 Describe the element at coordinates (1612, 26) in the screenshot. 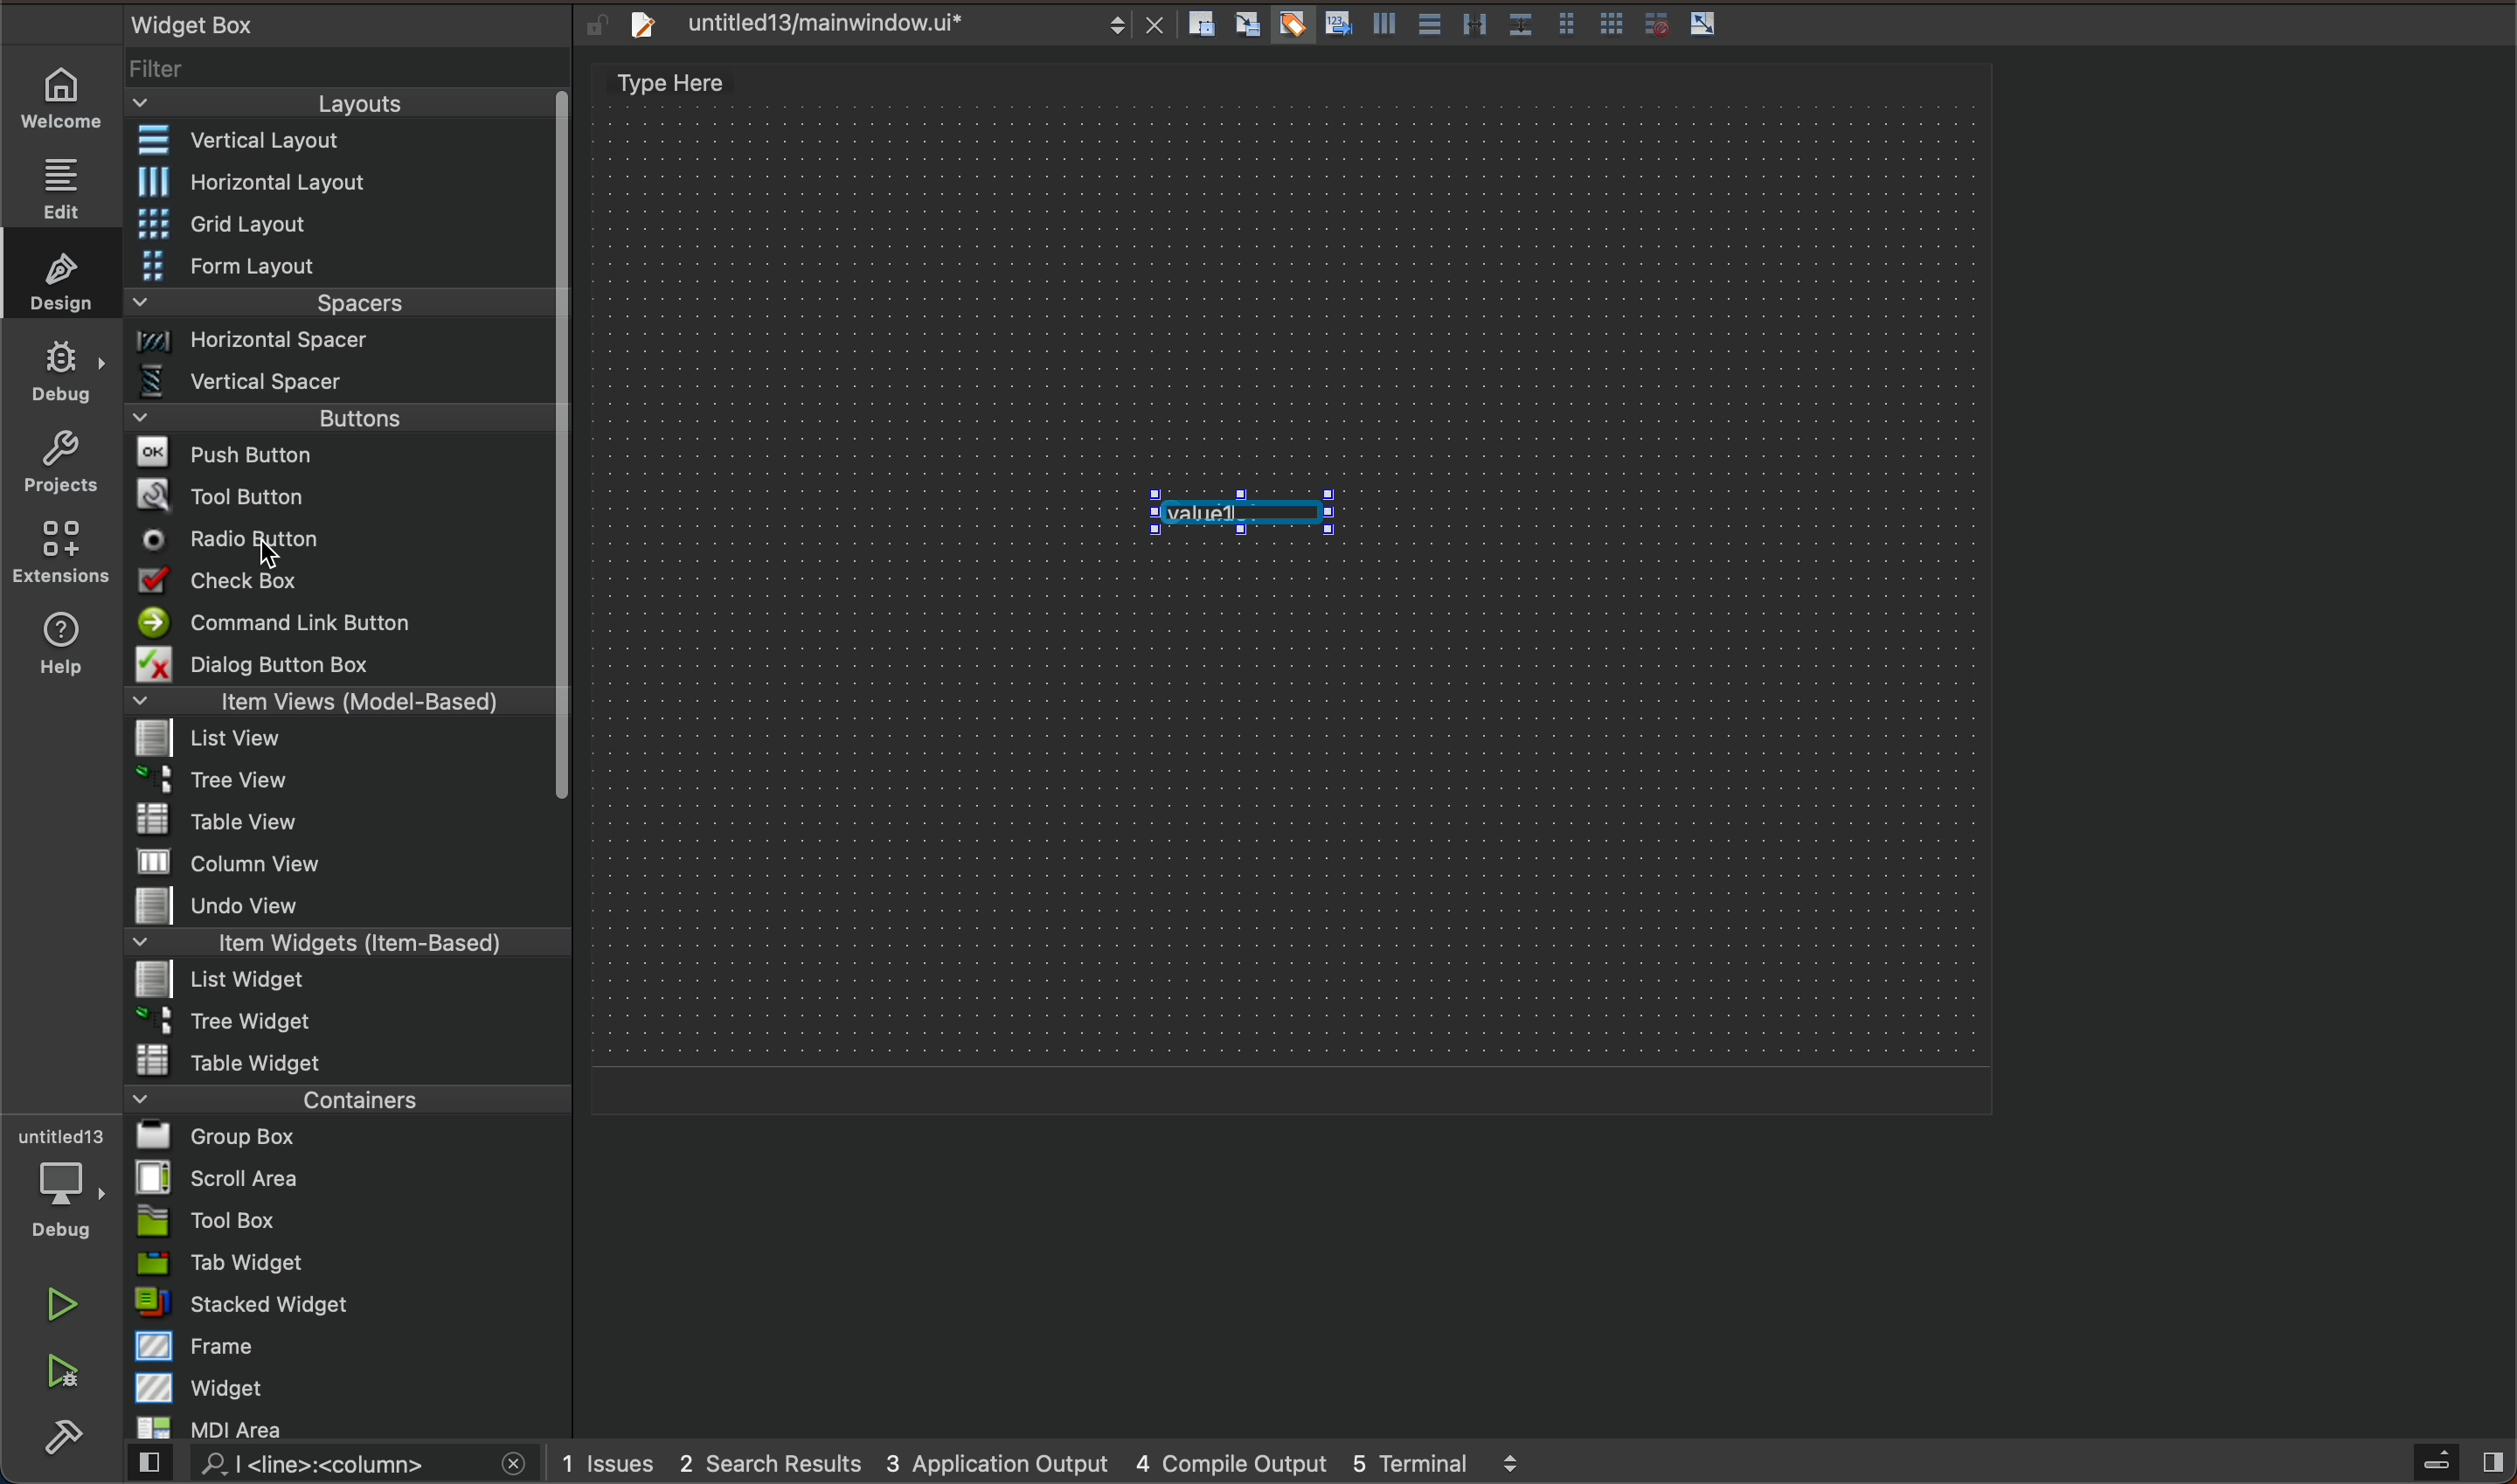

I see `` at that location.